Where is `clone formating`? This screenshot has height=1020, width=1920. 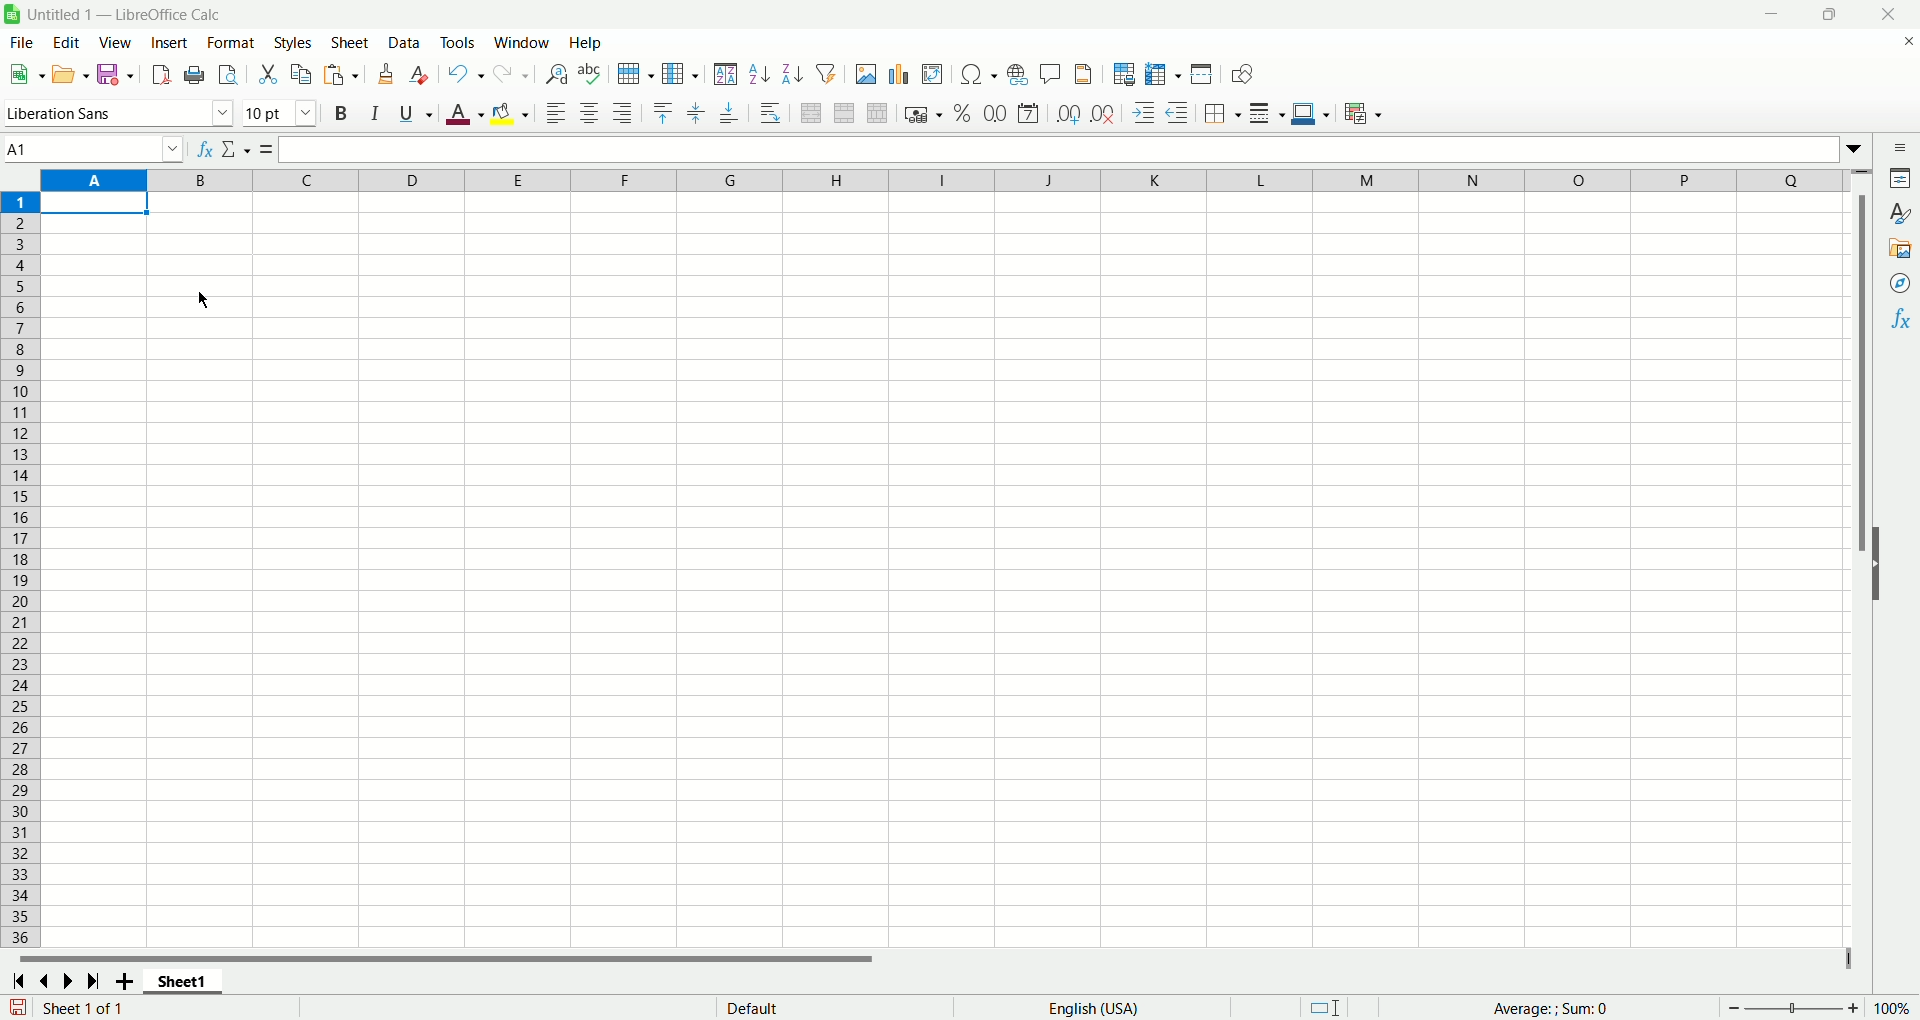 clone formating is located at coordinates (388, 74).